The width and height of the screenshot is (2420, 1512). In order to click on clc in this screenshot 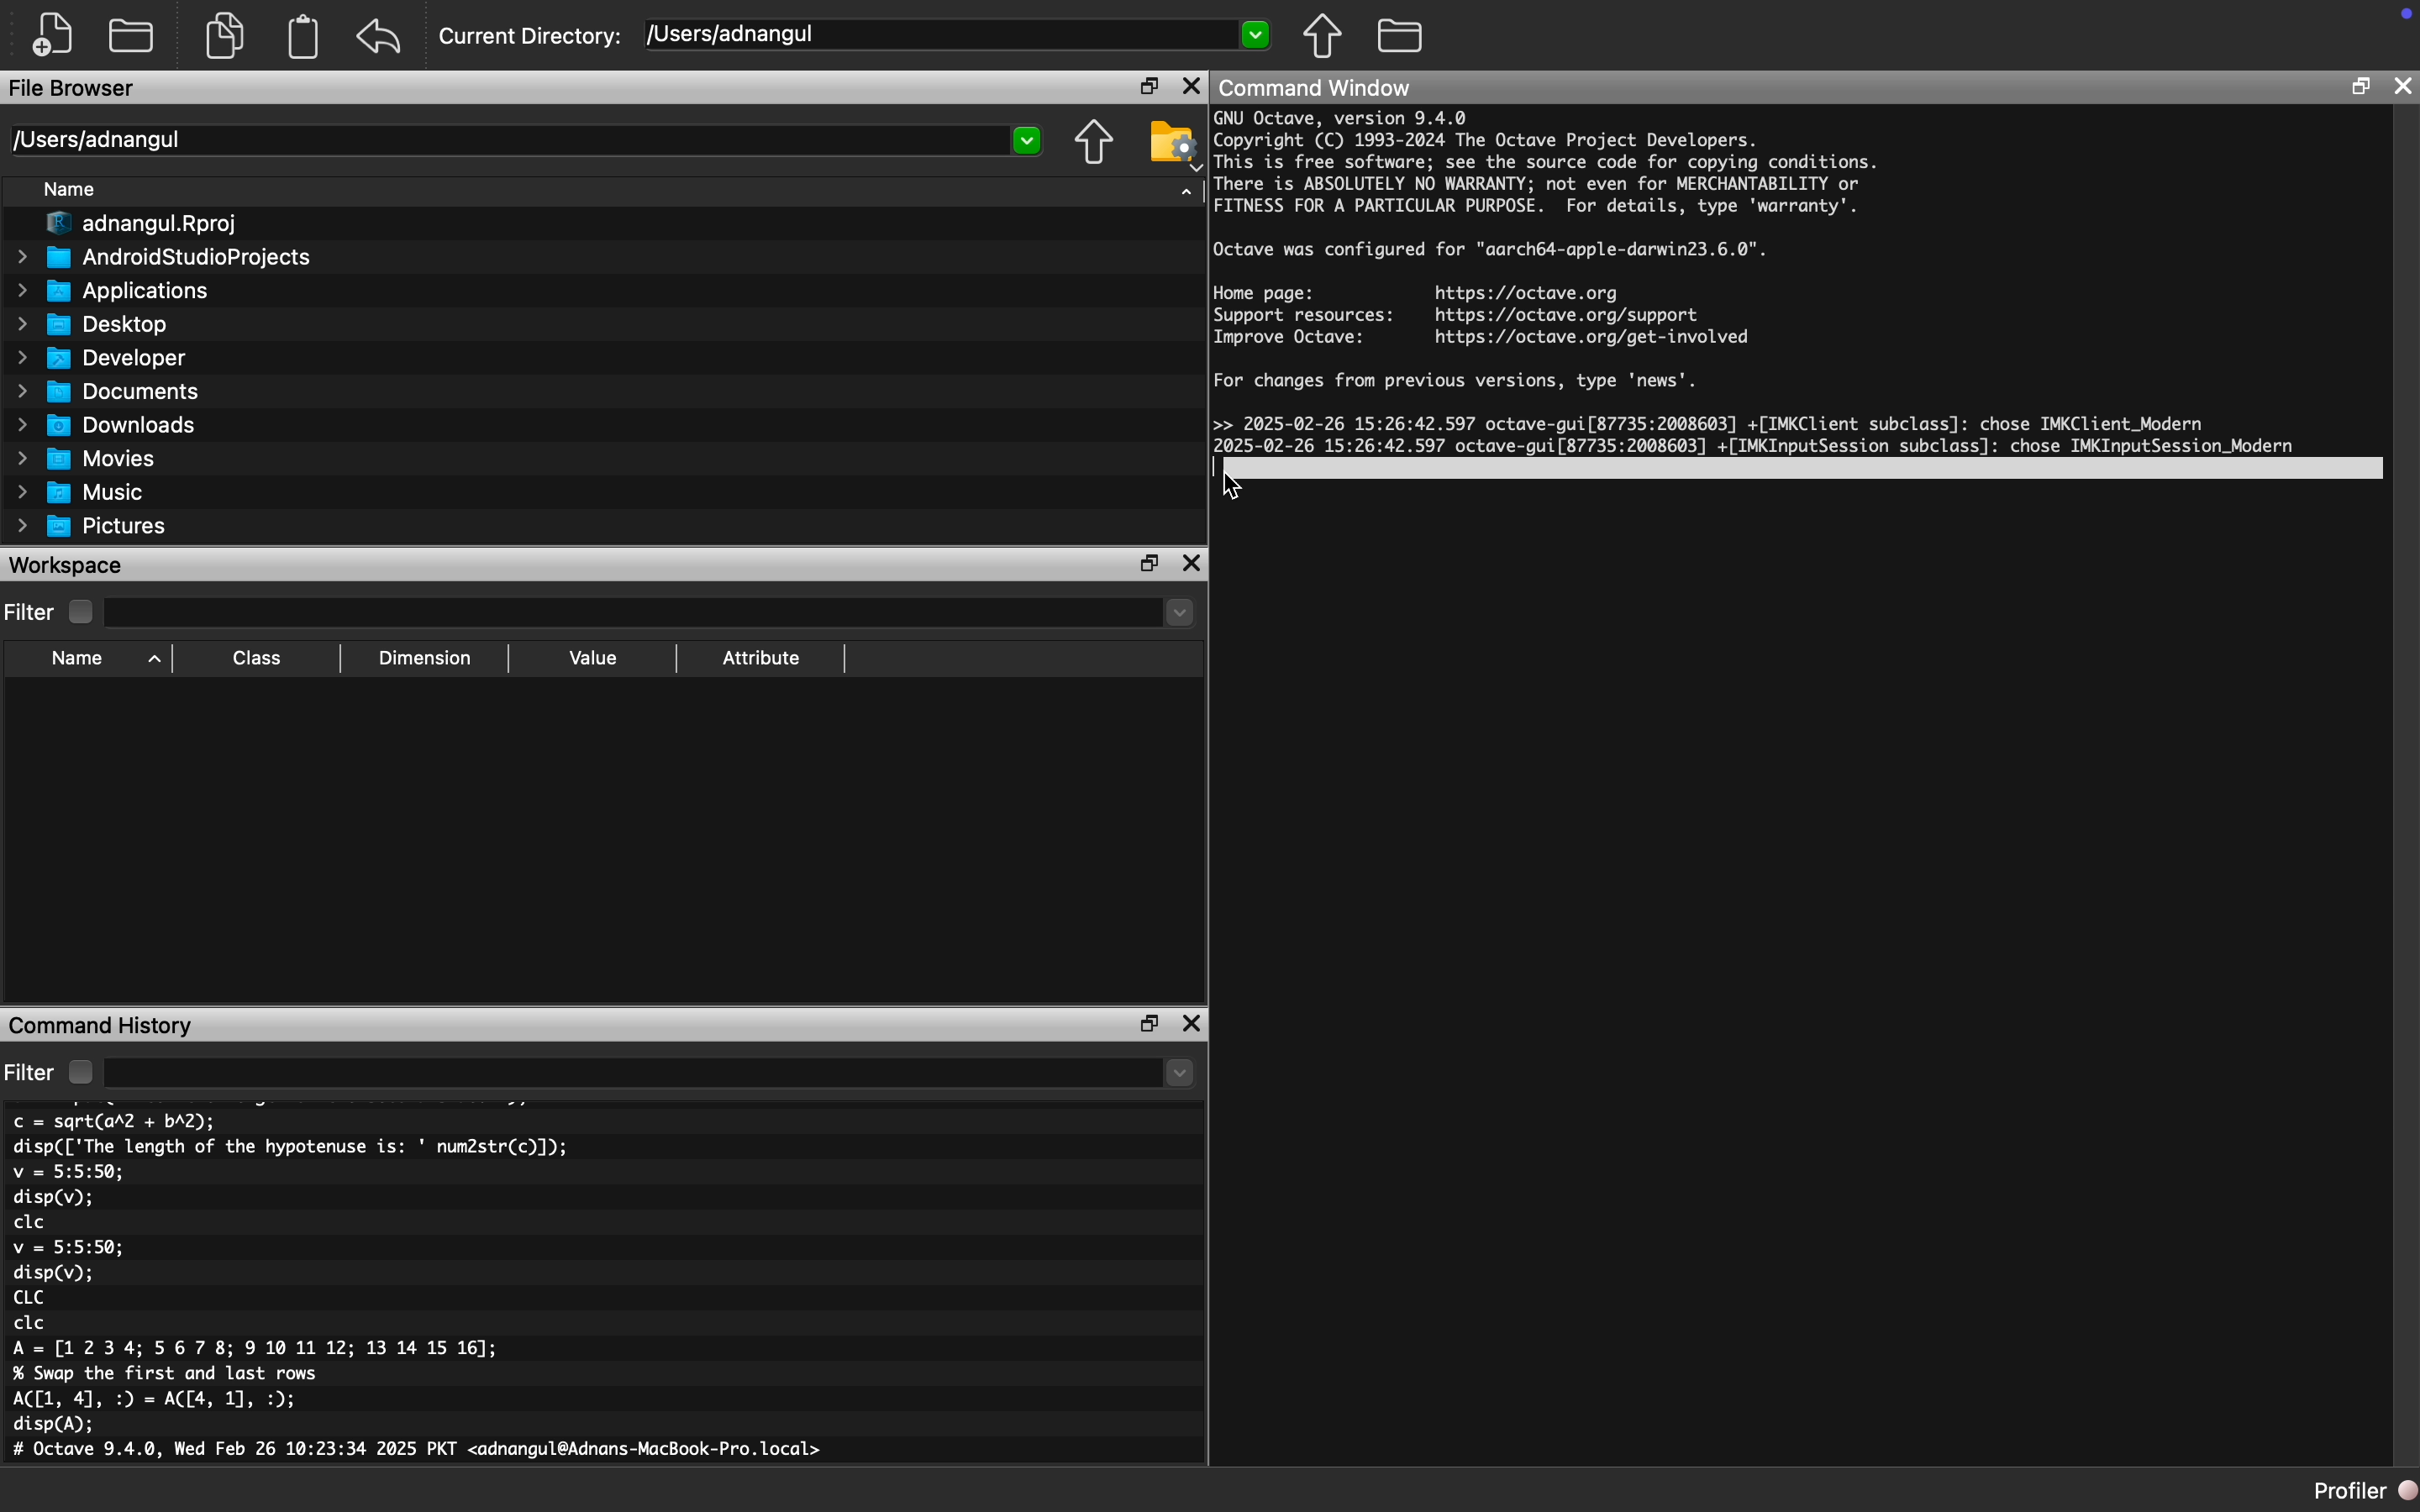, I will do `click(31, 1324)`.